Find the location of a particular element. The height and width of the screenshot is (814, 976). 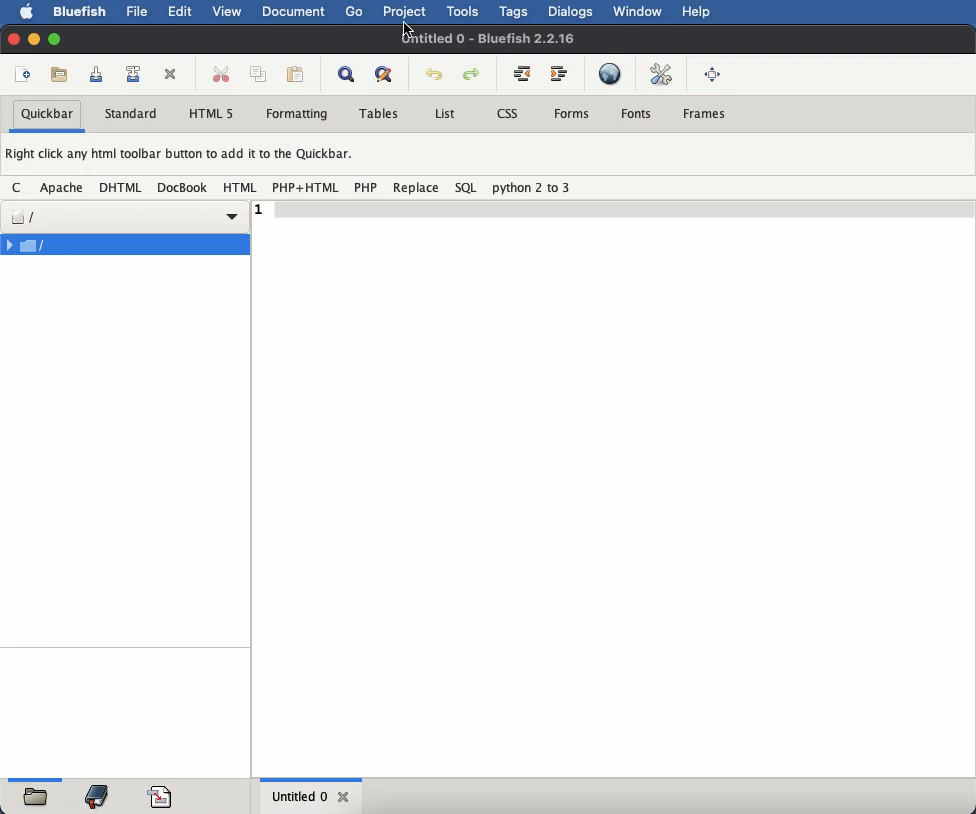

file is located at coordinates (124, 244).